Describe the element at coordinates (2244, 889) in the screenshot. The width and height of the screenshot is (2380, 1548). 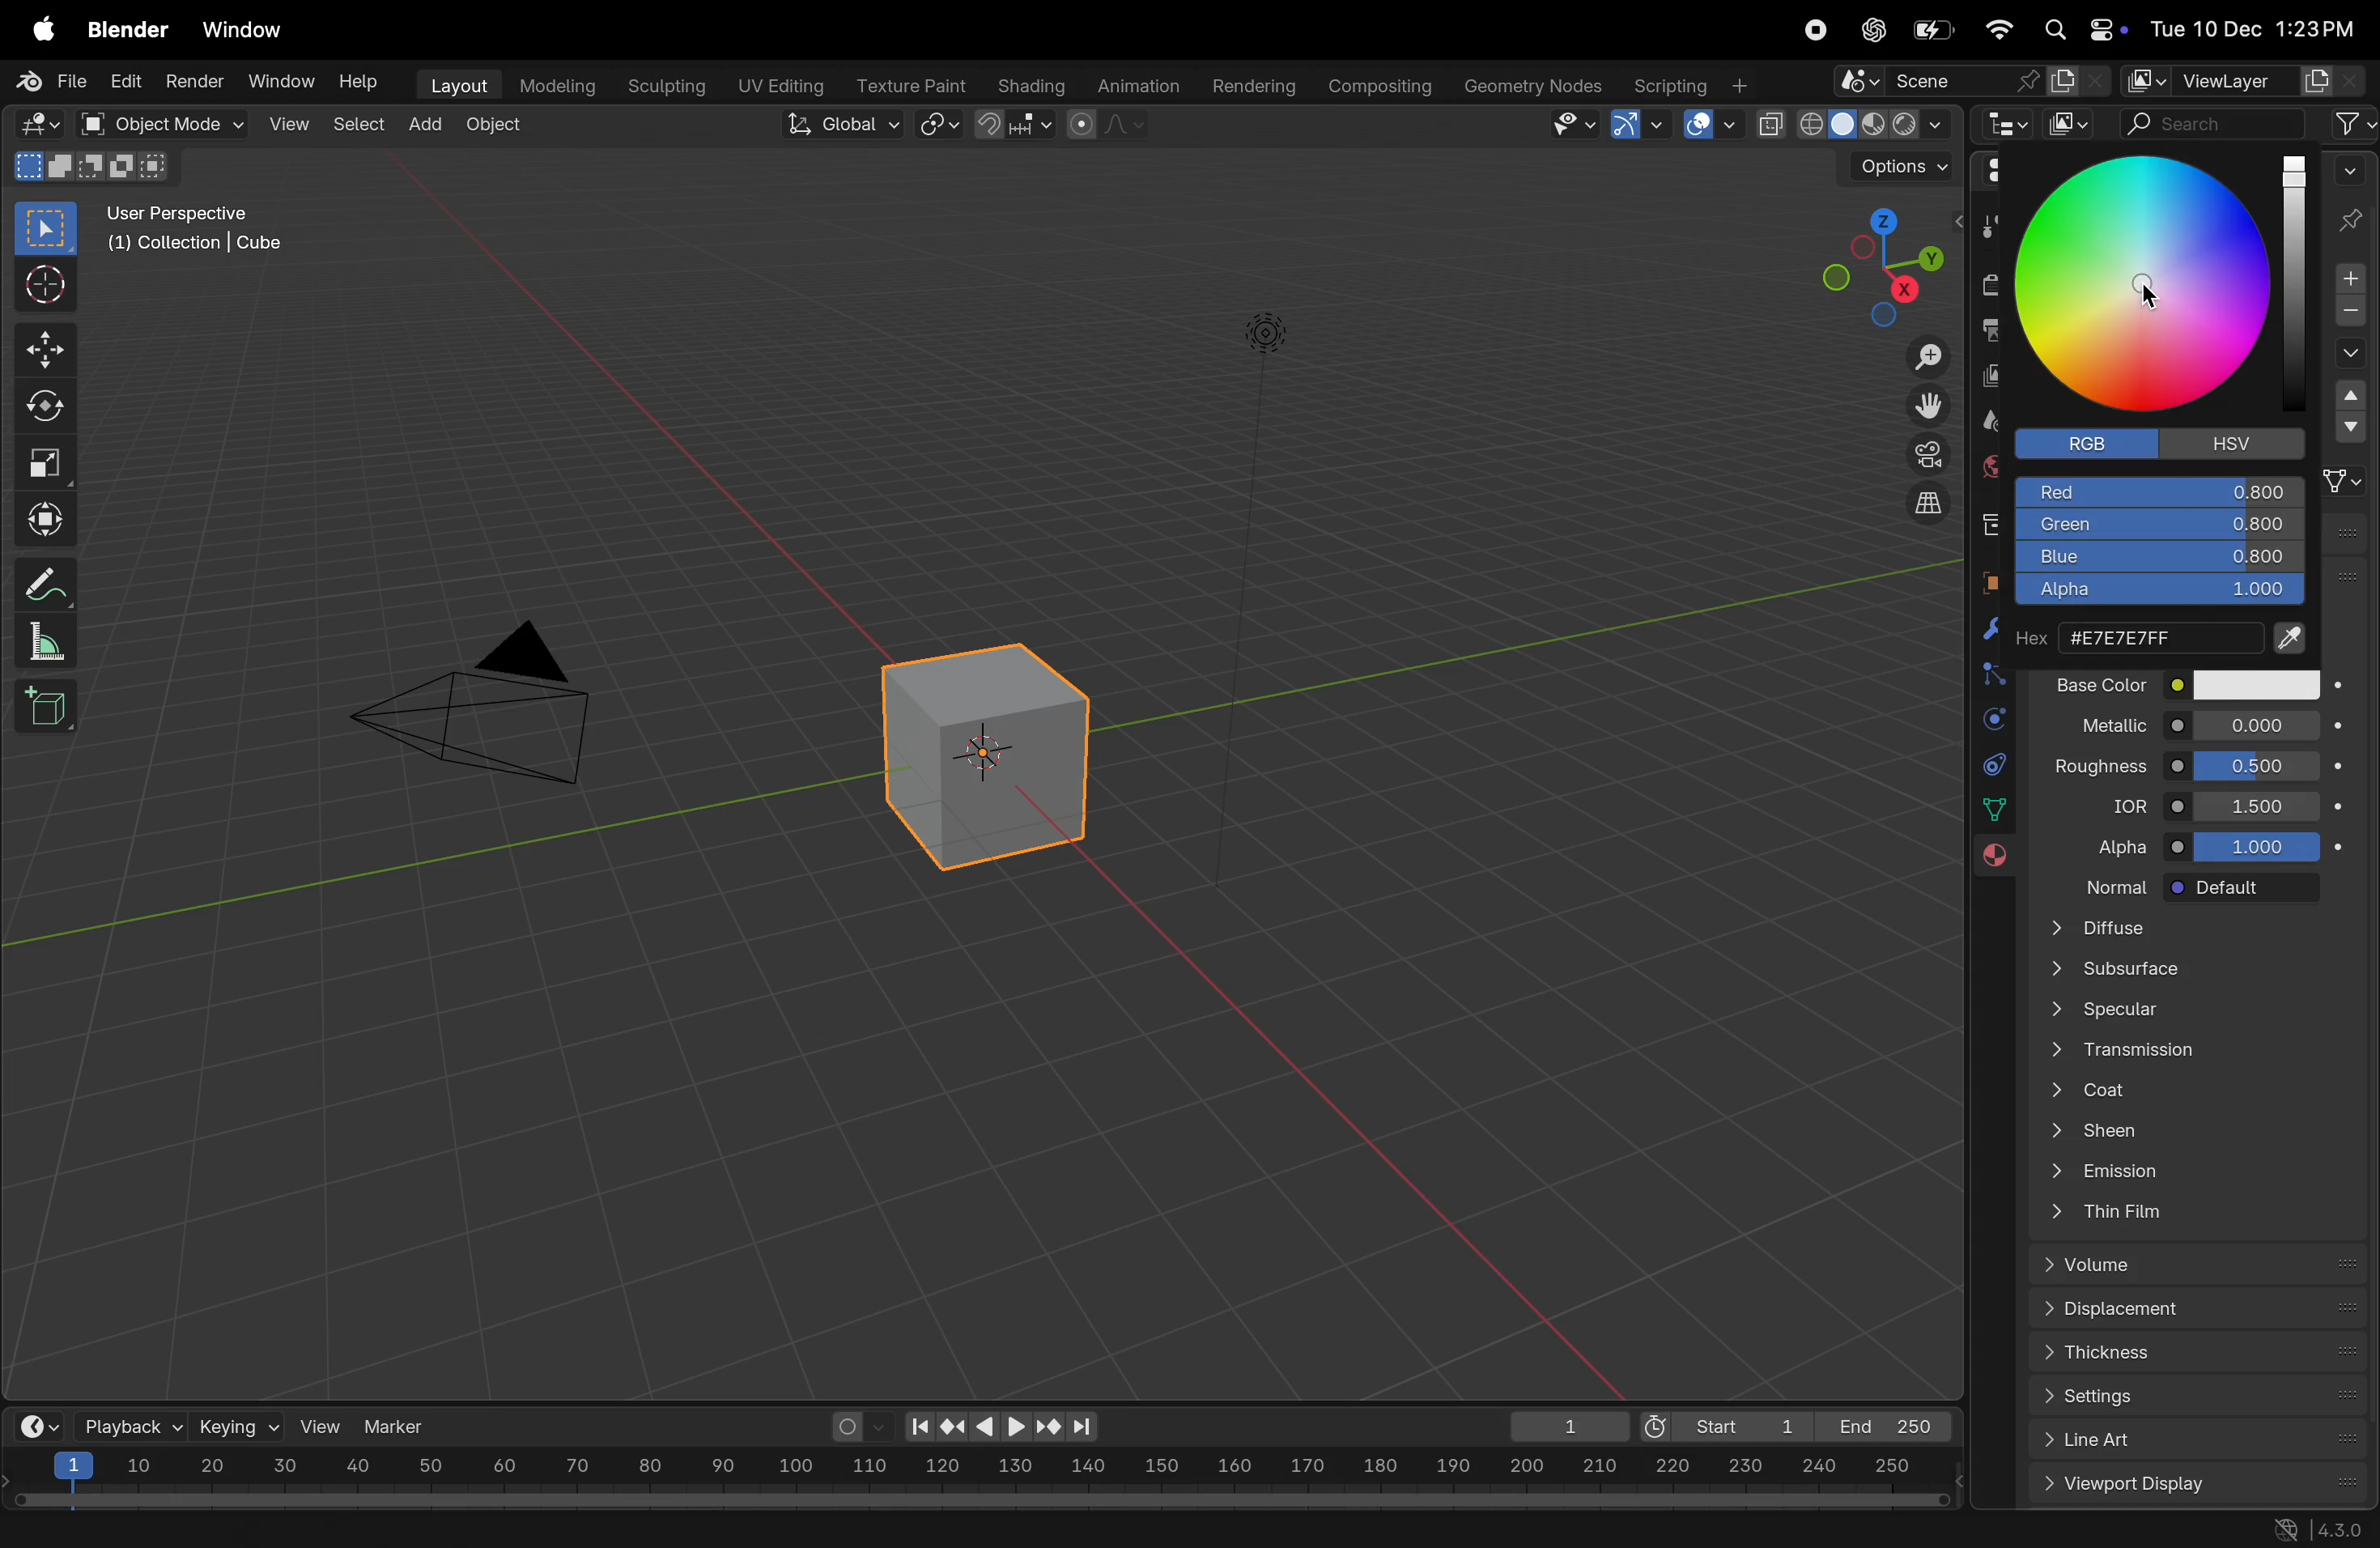
I see `default` at that location.